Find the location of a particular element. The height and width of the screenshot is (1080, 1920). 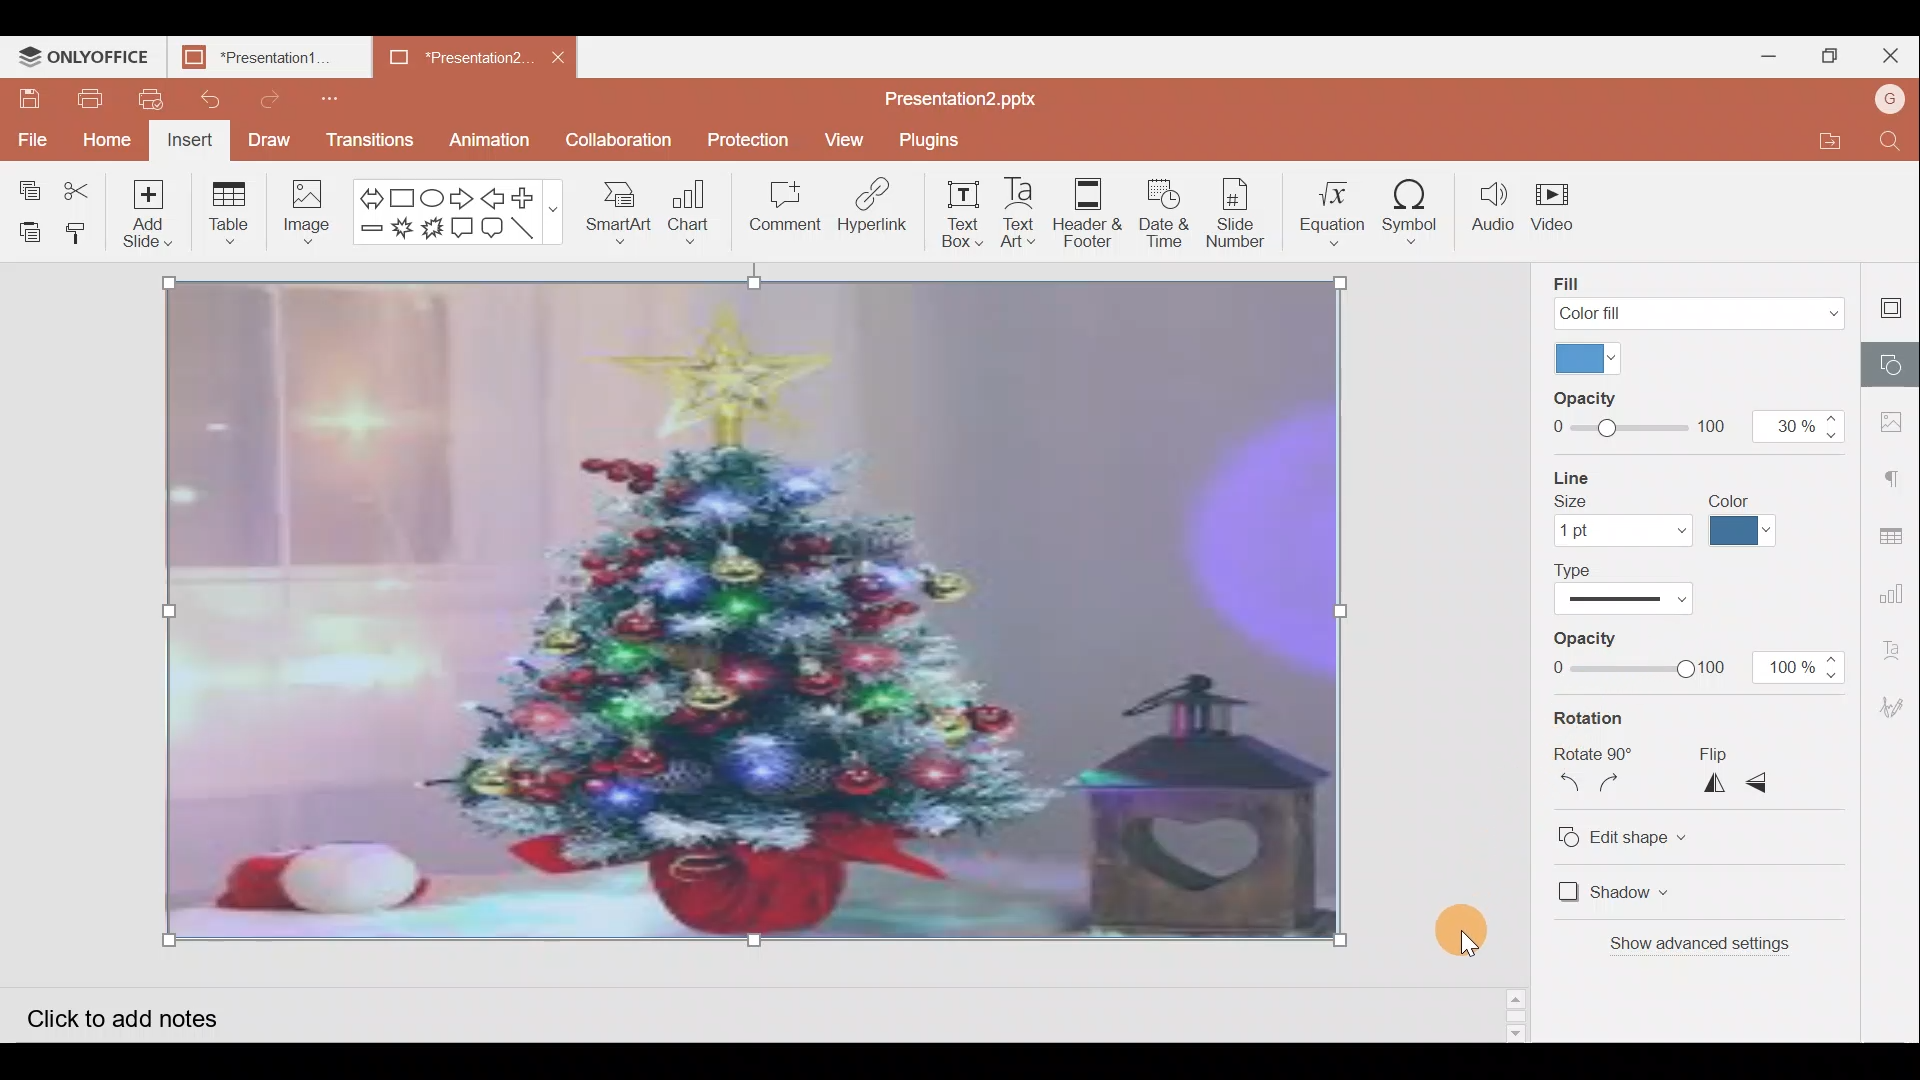

Paste is located at coordinates (28, 228).